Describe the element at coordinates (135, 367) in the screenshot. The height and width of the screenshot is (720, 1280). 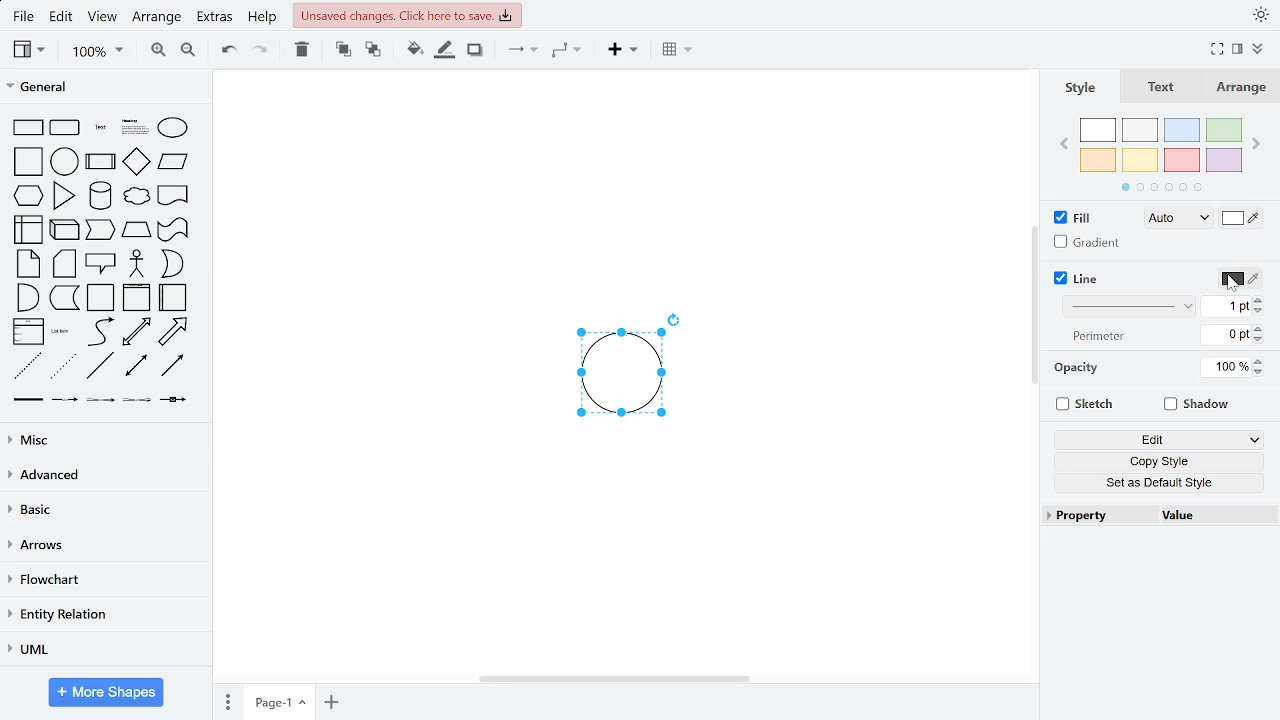
I see `bidirectional connector` at that location.